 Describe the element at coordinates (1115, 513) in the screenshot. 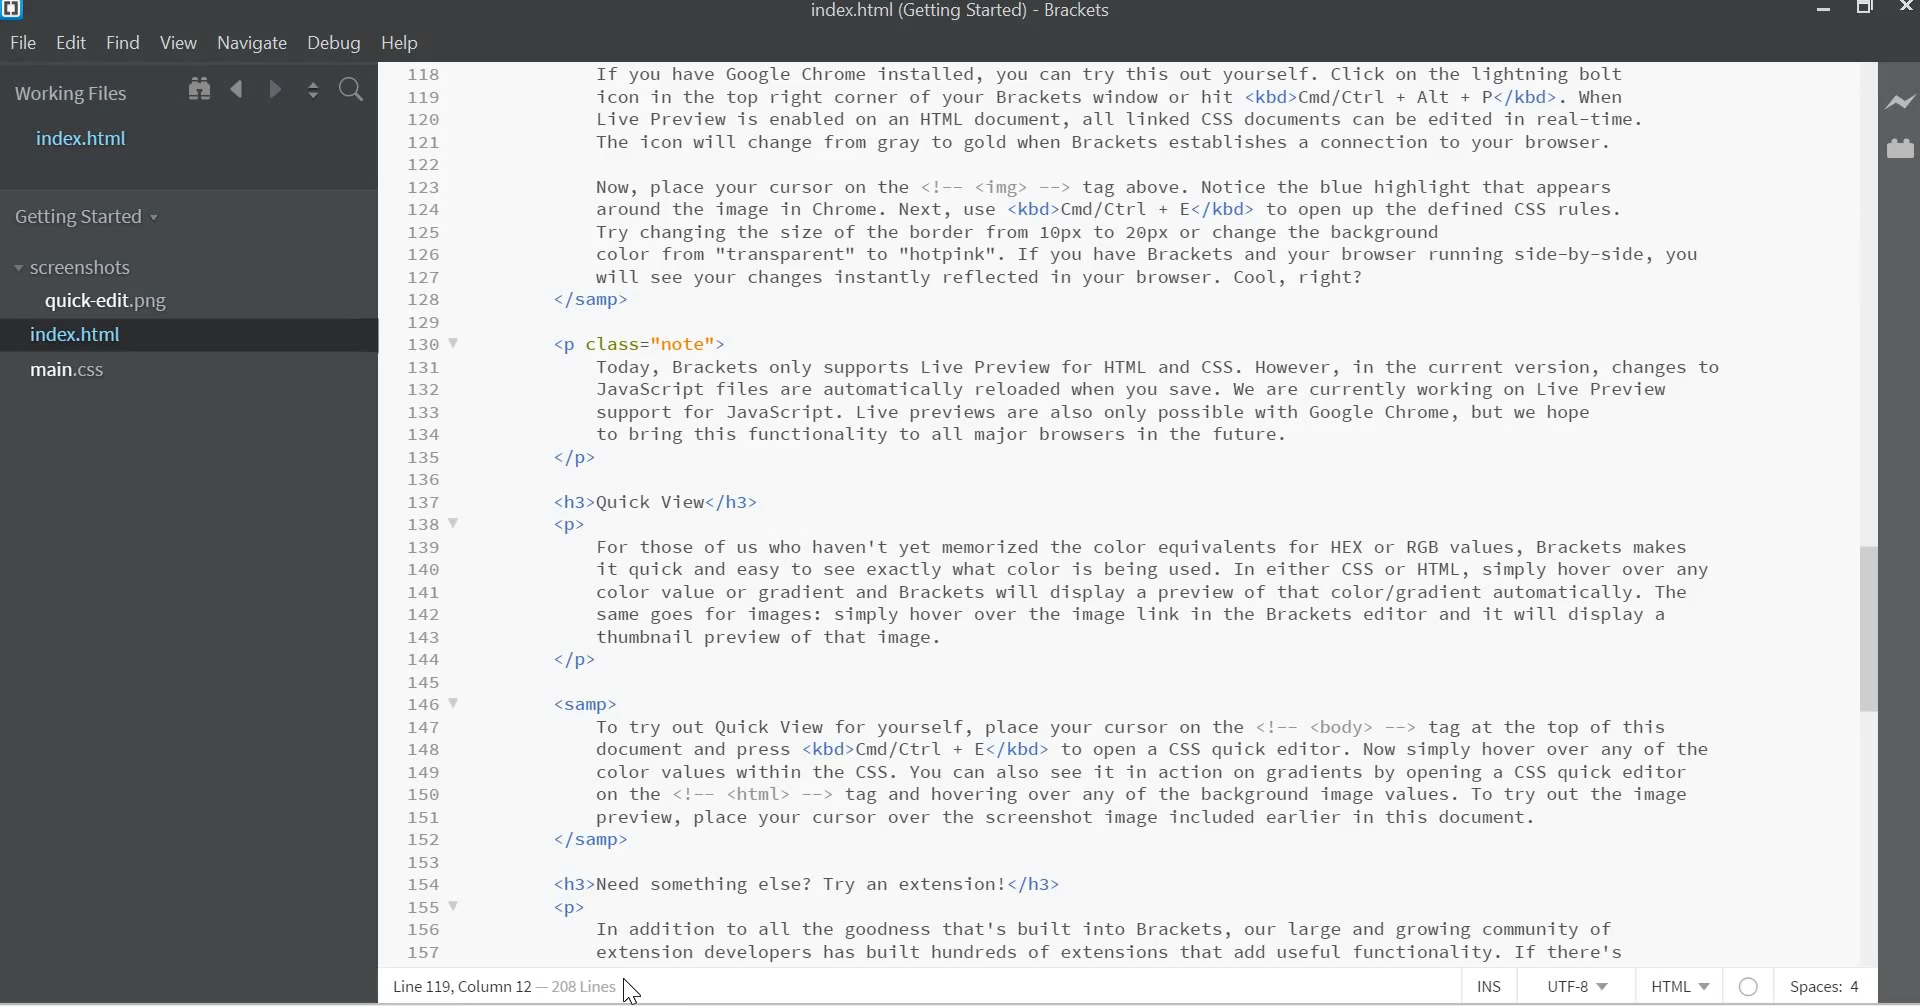

I see `CSS code for a website` at that location.